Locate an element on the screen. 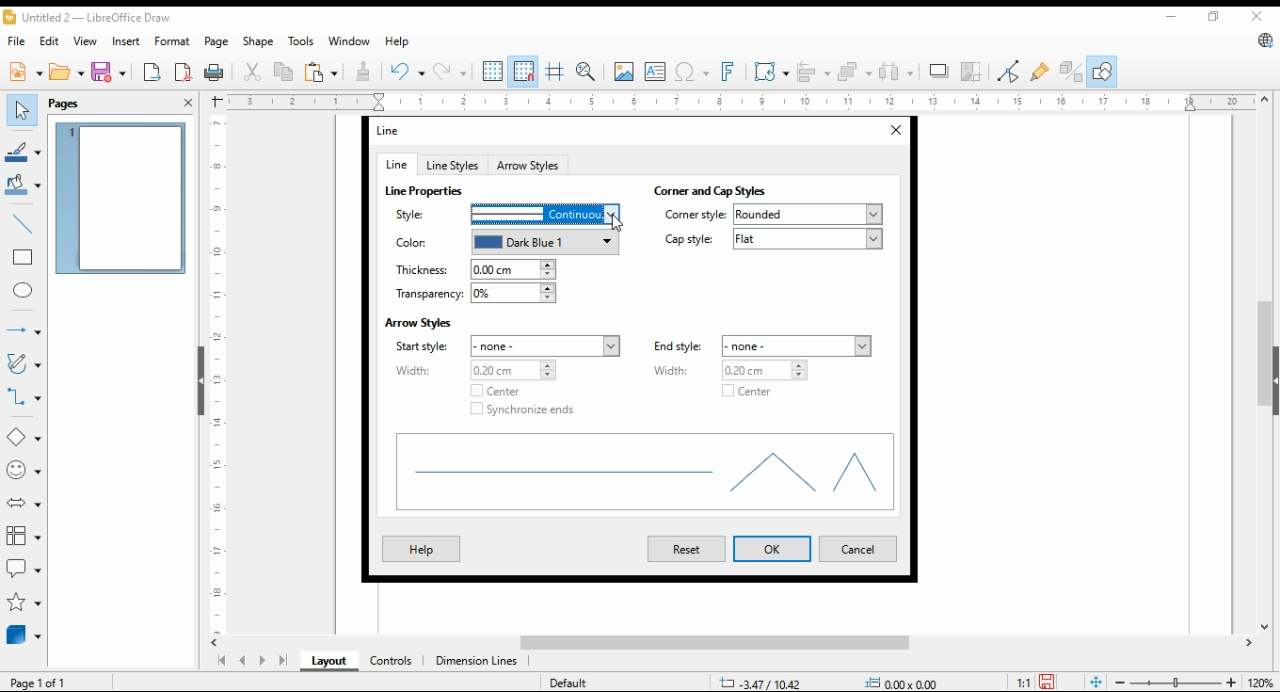 This screenshot has width=1280, height=692. export directly as pdf is located at coordinates (184, 71).